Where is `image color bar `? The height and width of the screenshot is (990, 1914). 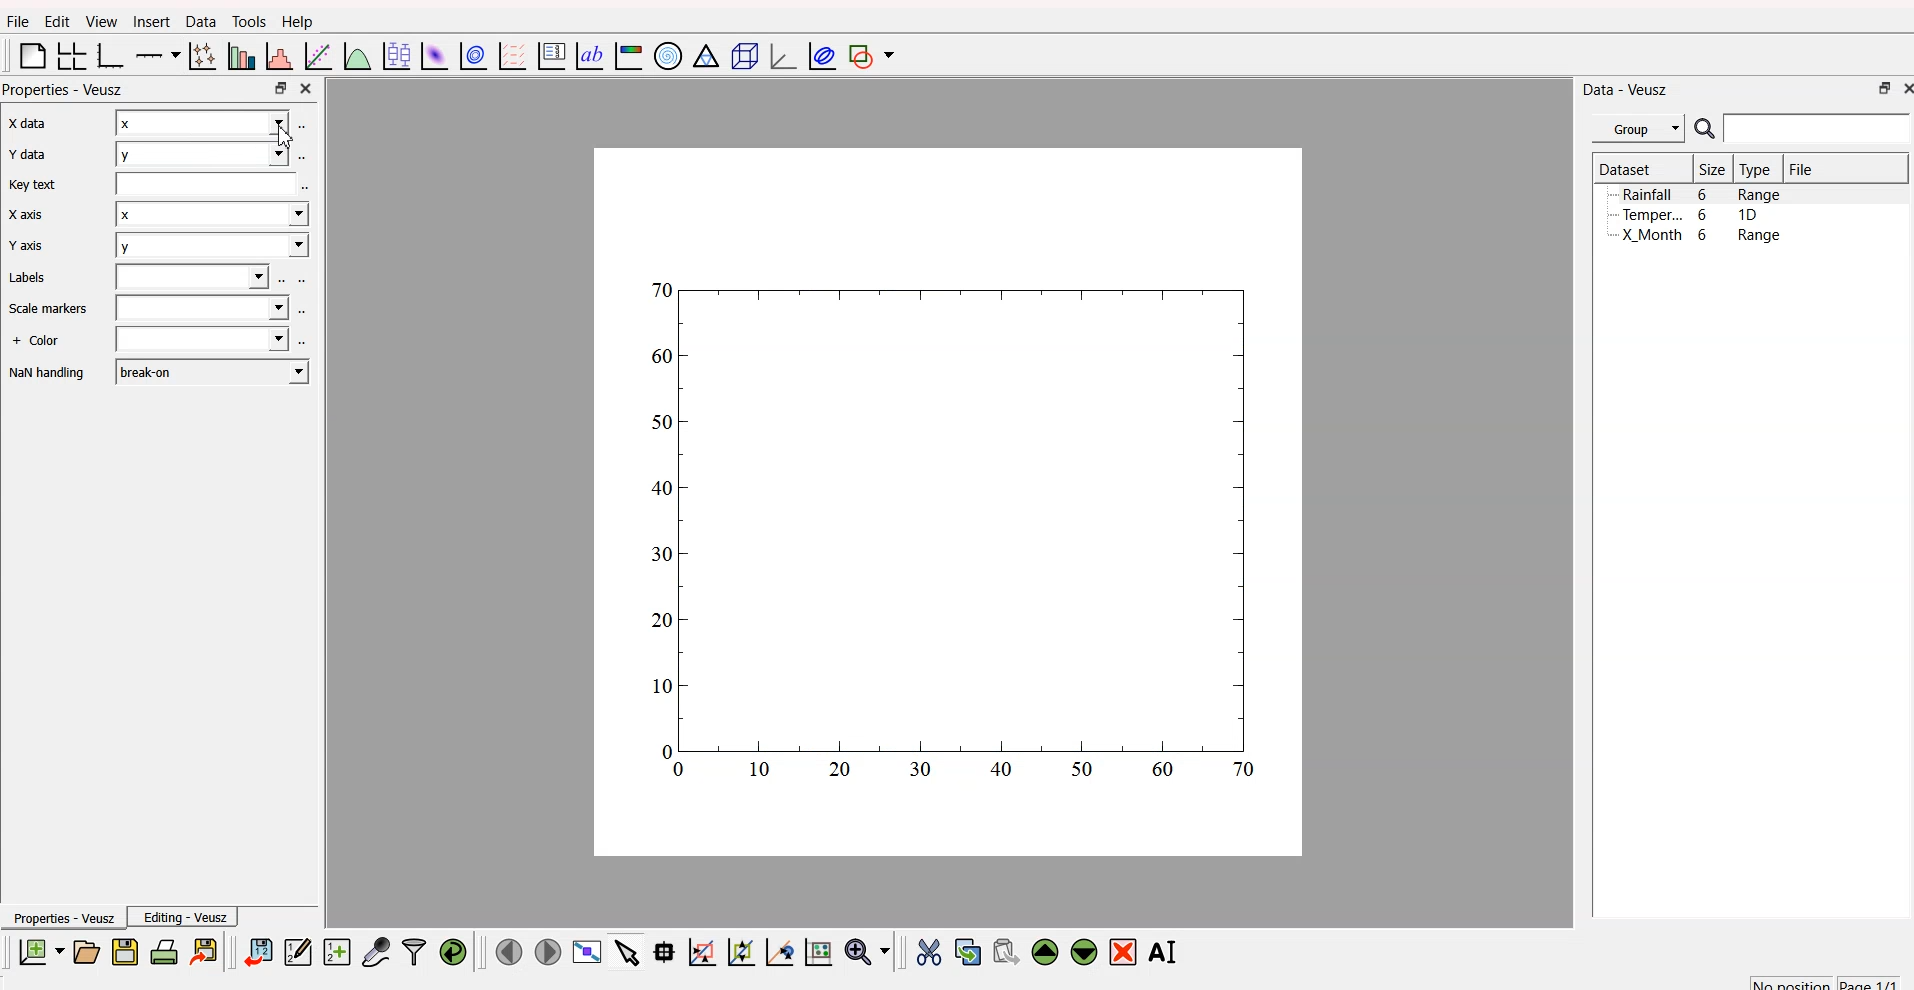
image color bar  is located at coordinates (628, 55).